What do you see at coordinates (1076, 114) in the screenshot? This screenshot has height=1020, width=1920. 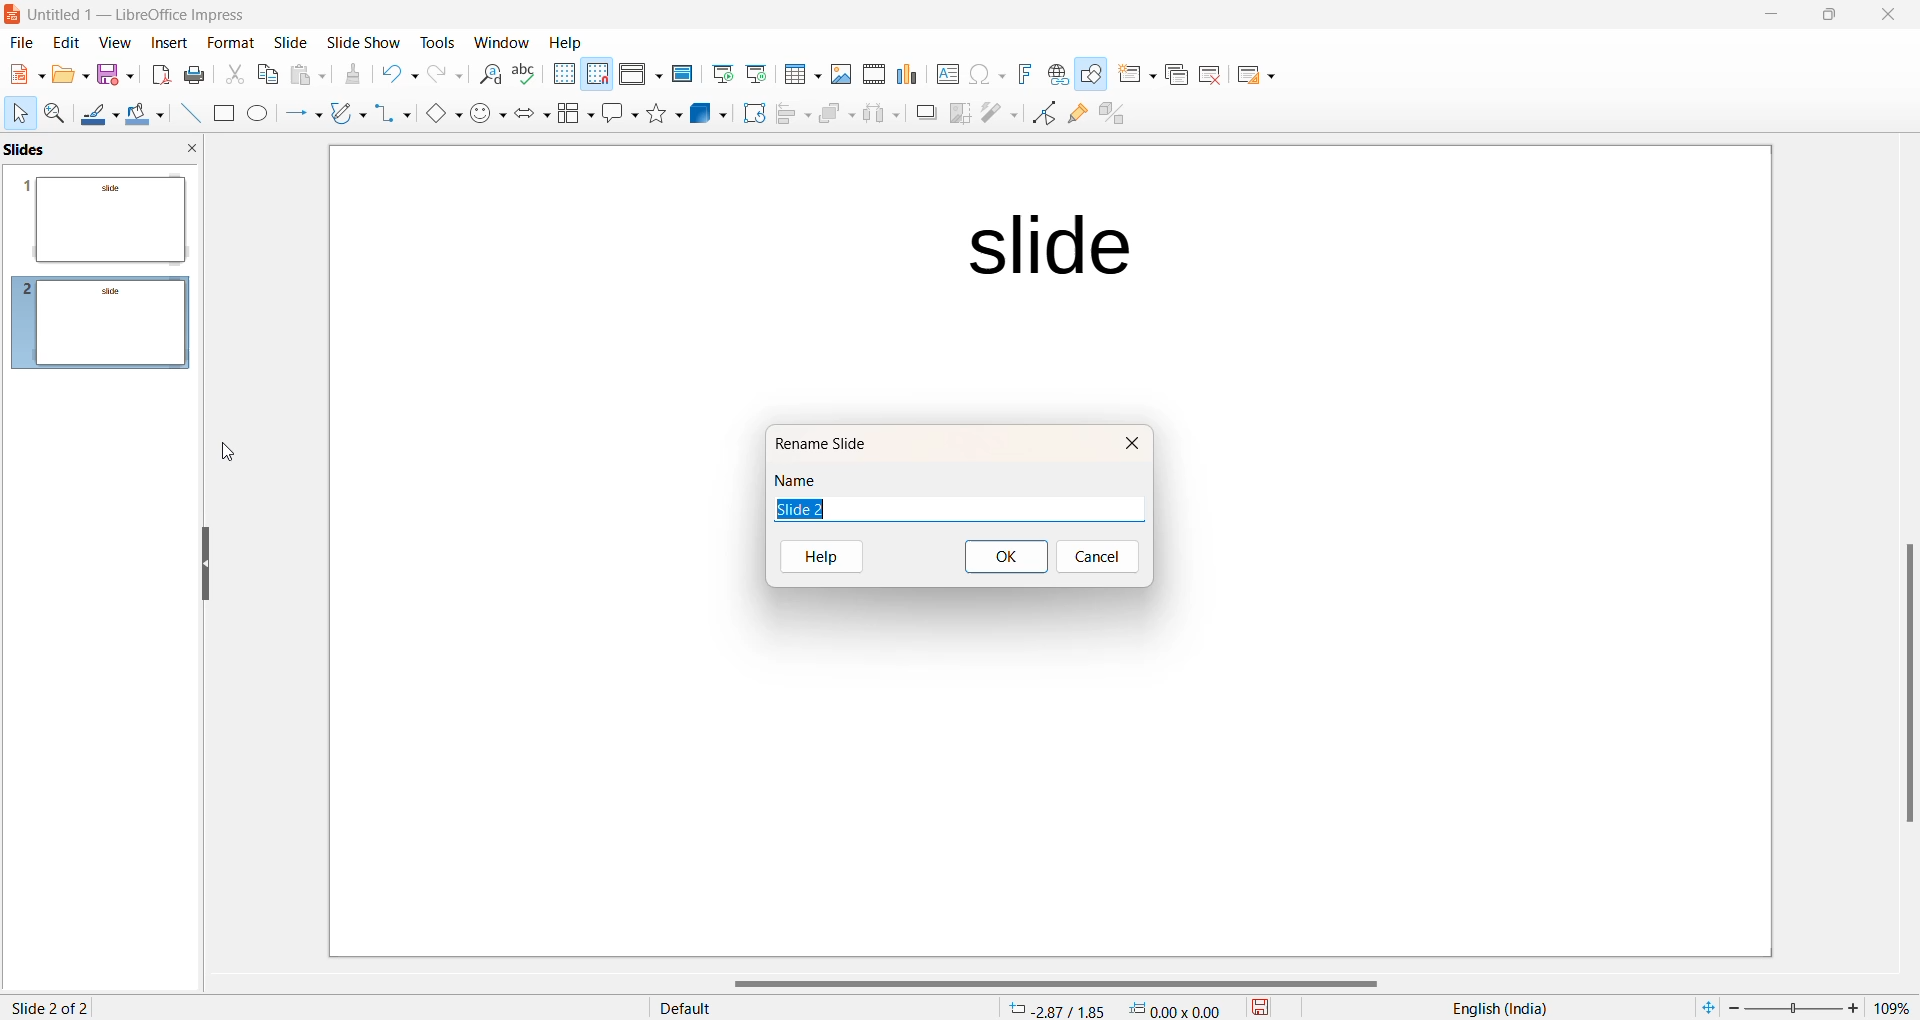 I see `Show glue point function` at bounding box center [1076, 114].